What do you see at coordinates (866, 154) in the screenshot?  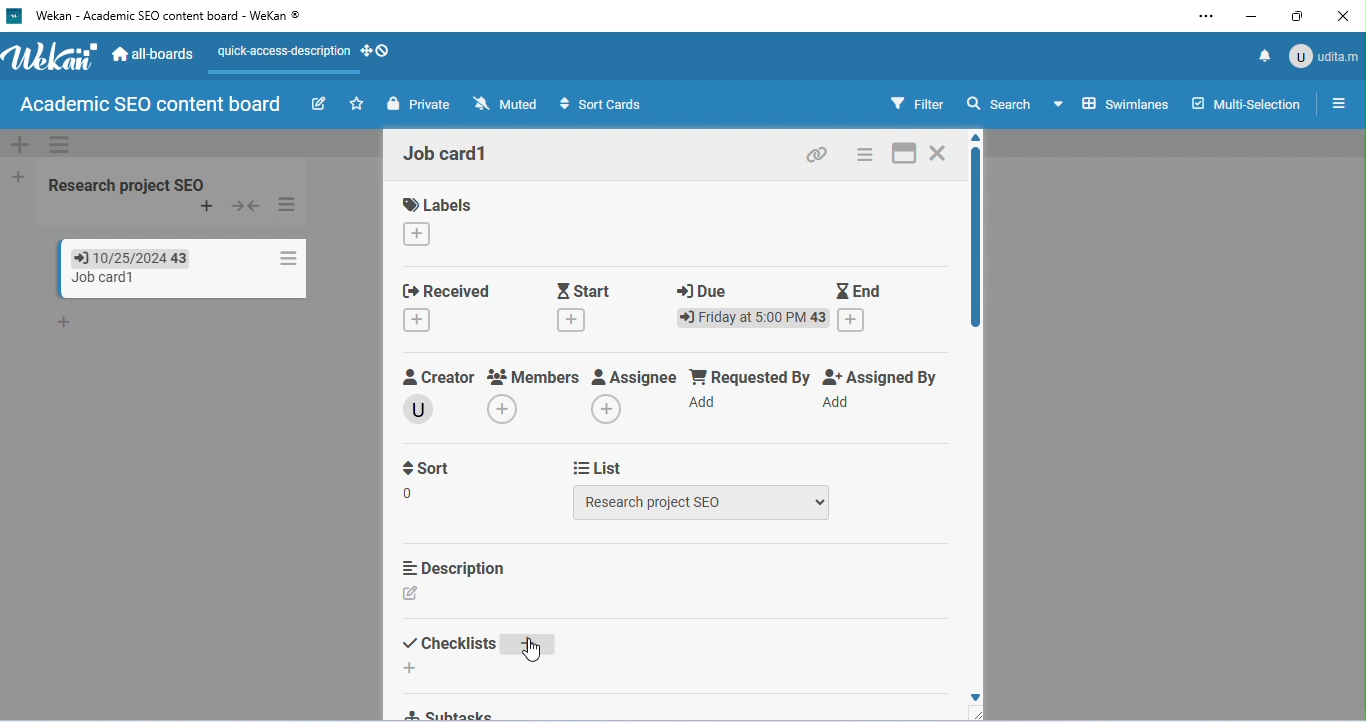 I see `card actions` at bounding box center [866, 154].